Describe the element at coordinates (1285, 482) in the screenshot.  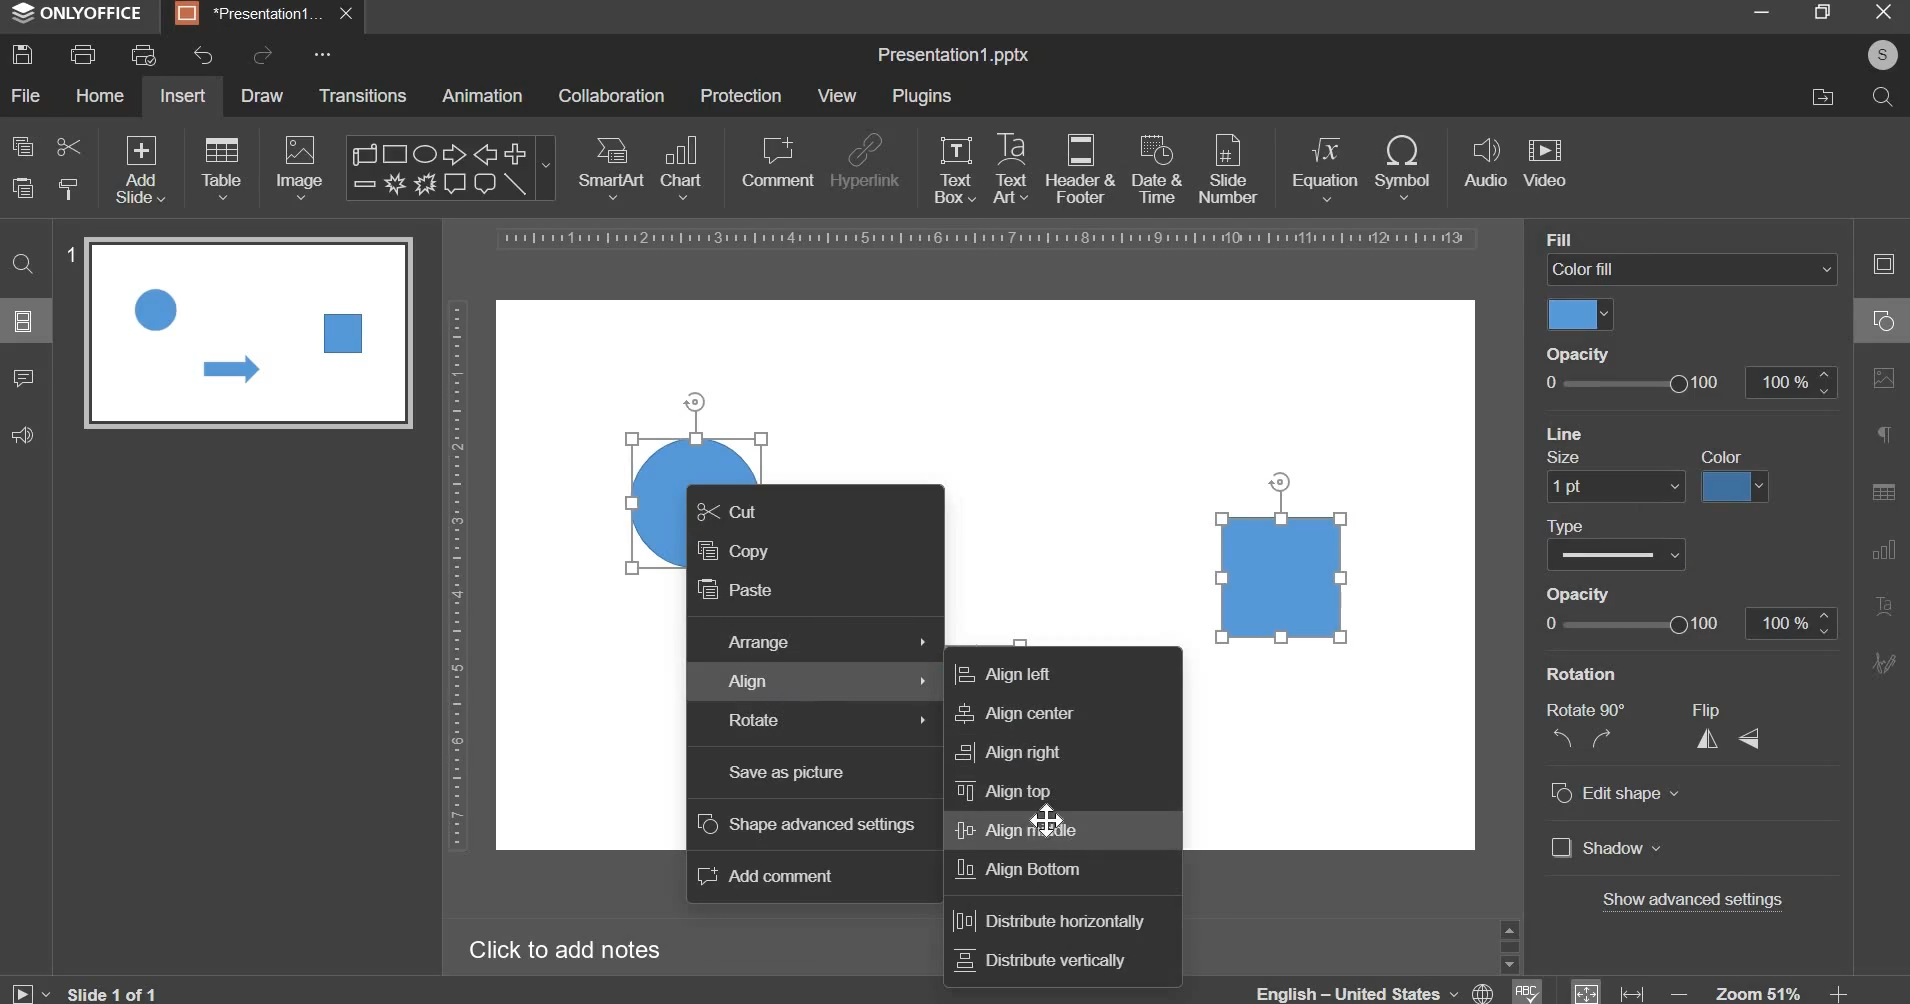
I see `cursor` at that location.